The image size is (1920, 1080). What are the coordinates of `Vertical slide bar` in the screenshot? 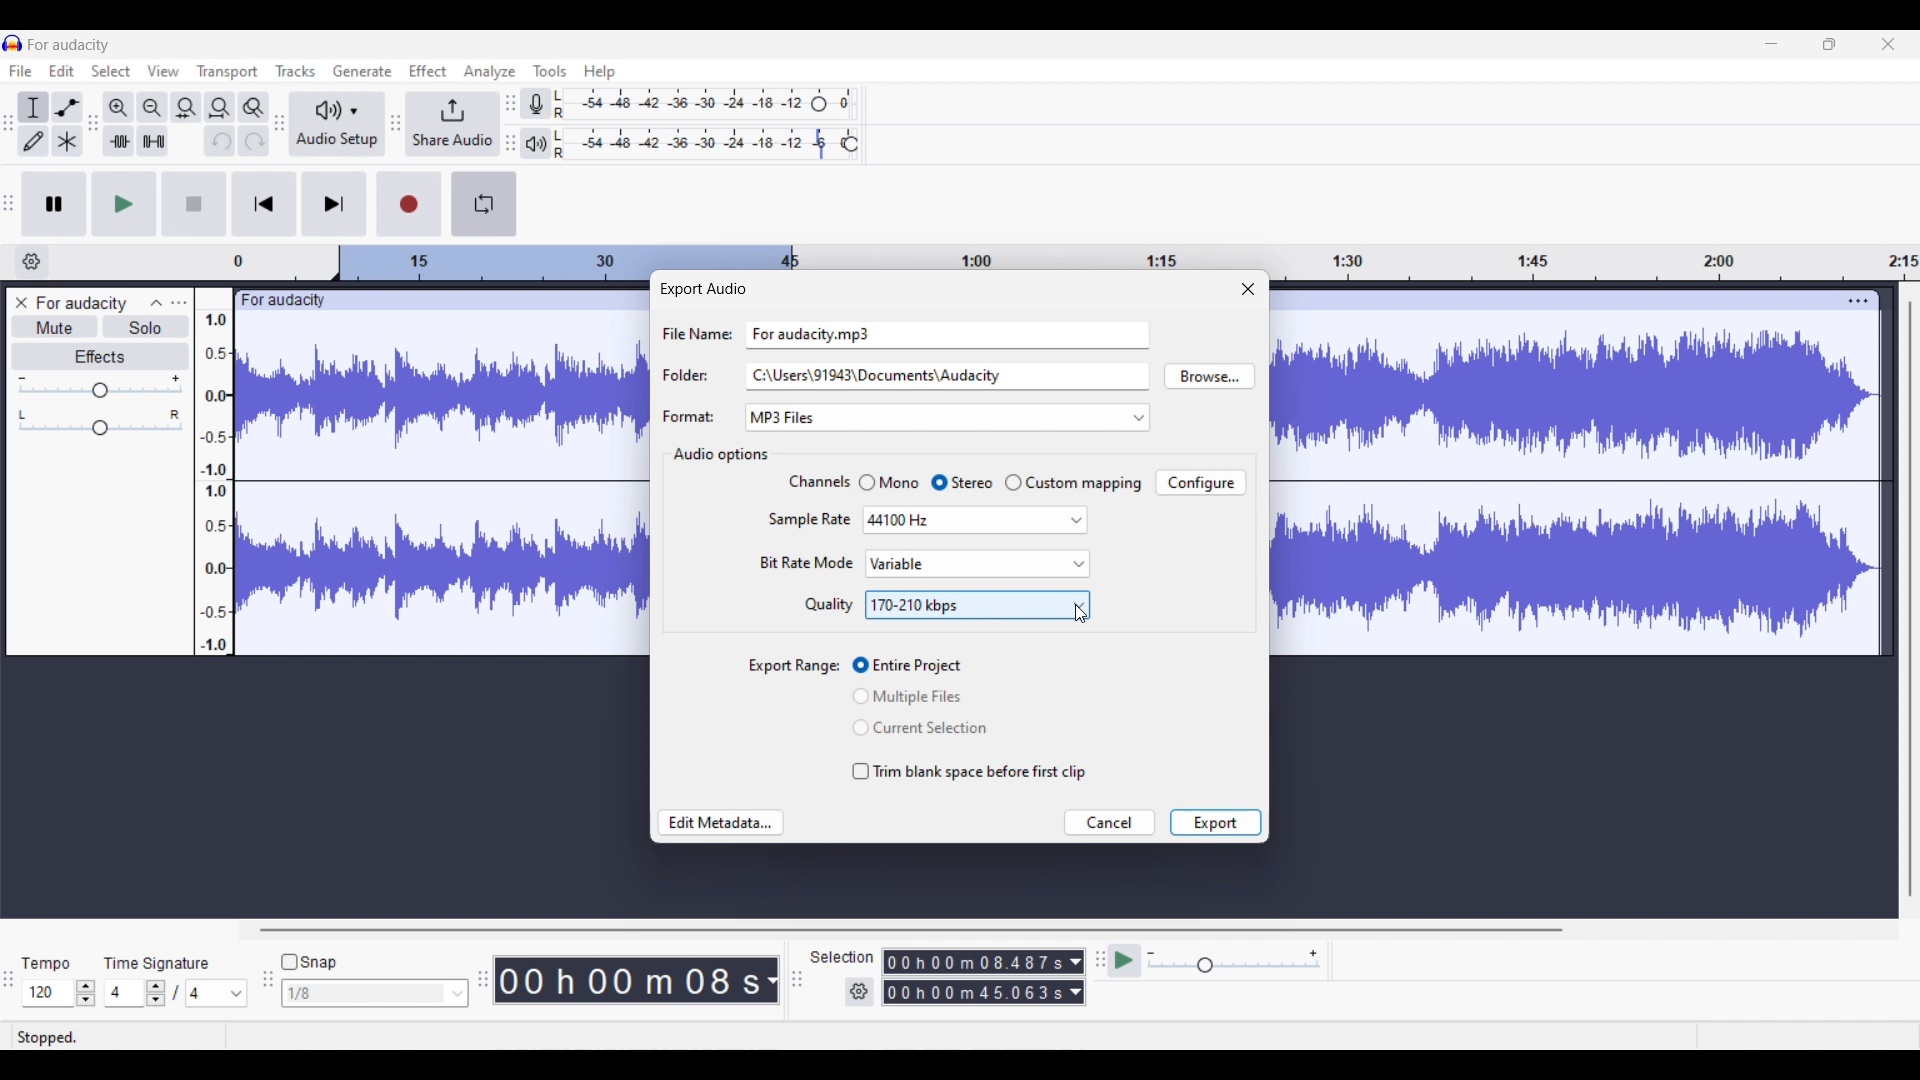 It's located at (1911, 599).